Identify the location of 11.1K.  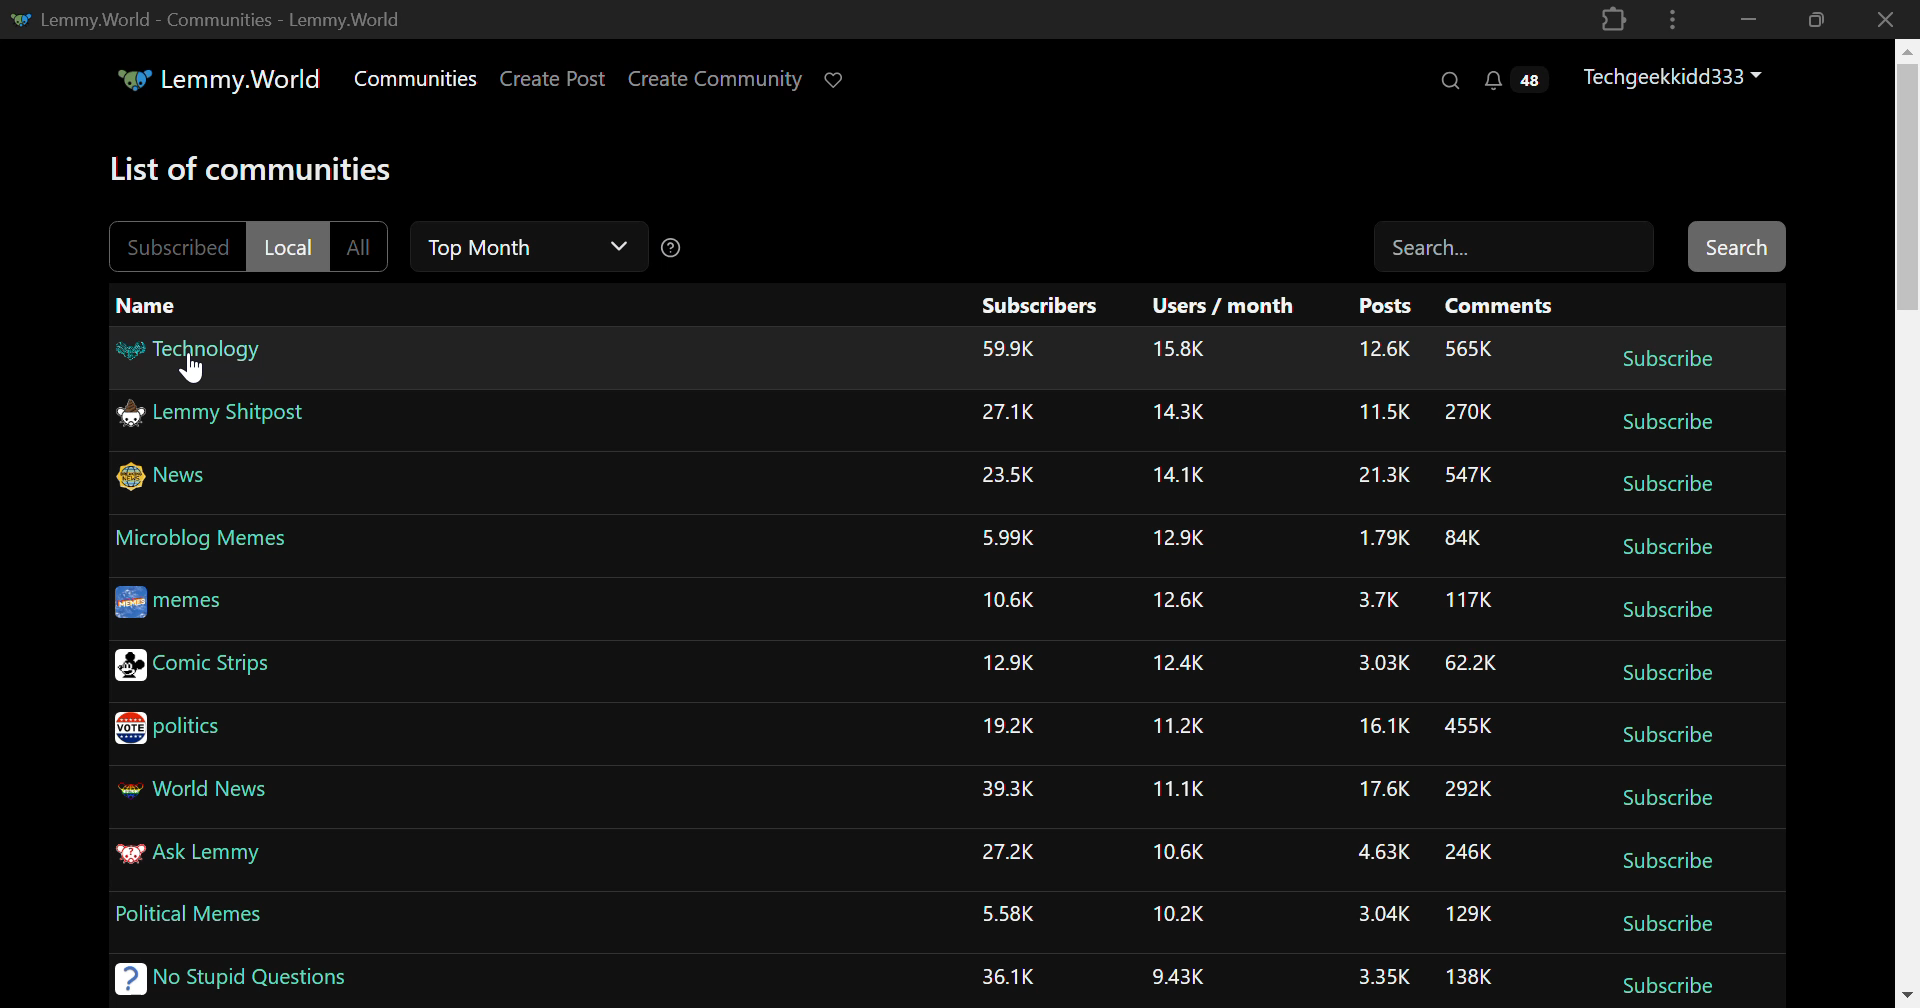
(1178, 792).